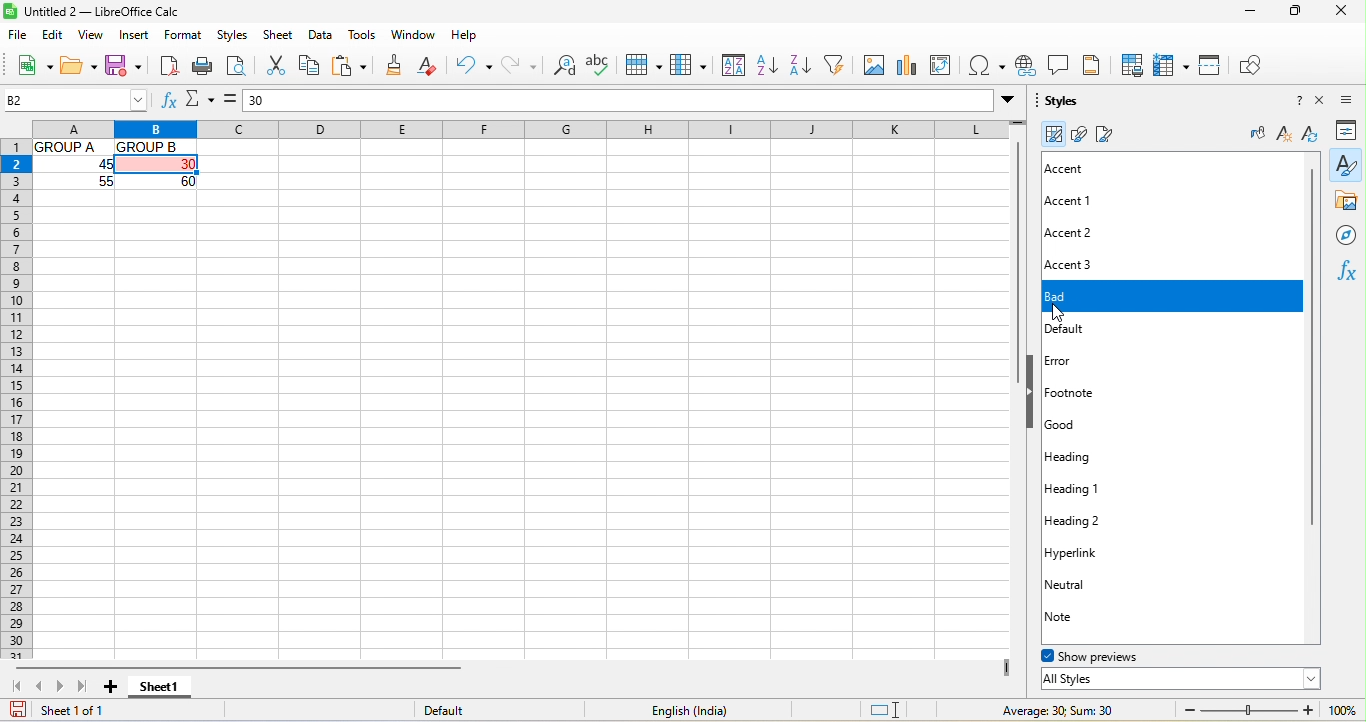  Describe the element at coordinates (229, 99) in the screenshot. I see `formula` at that location.